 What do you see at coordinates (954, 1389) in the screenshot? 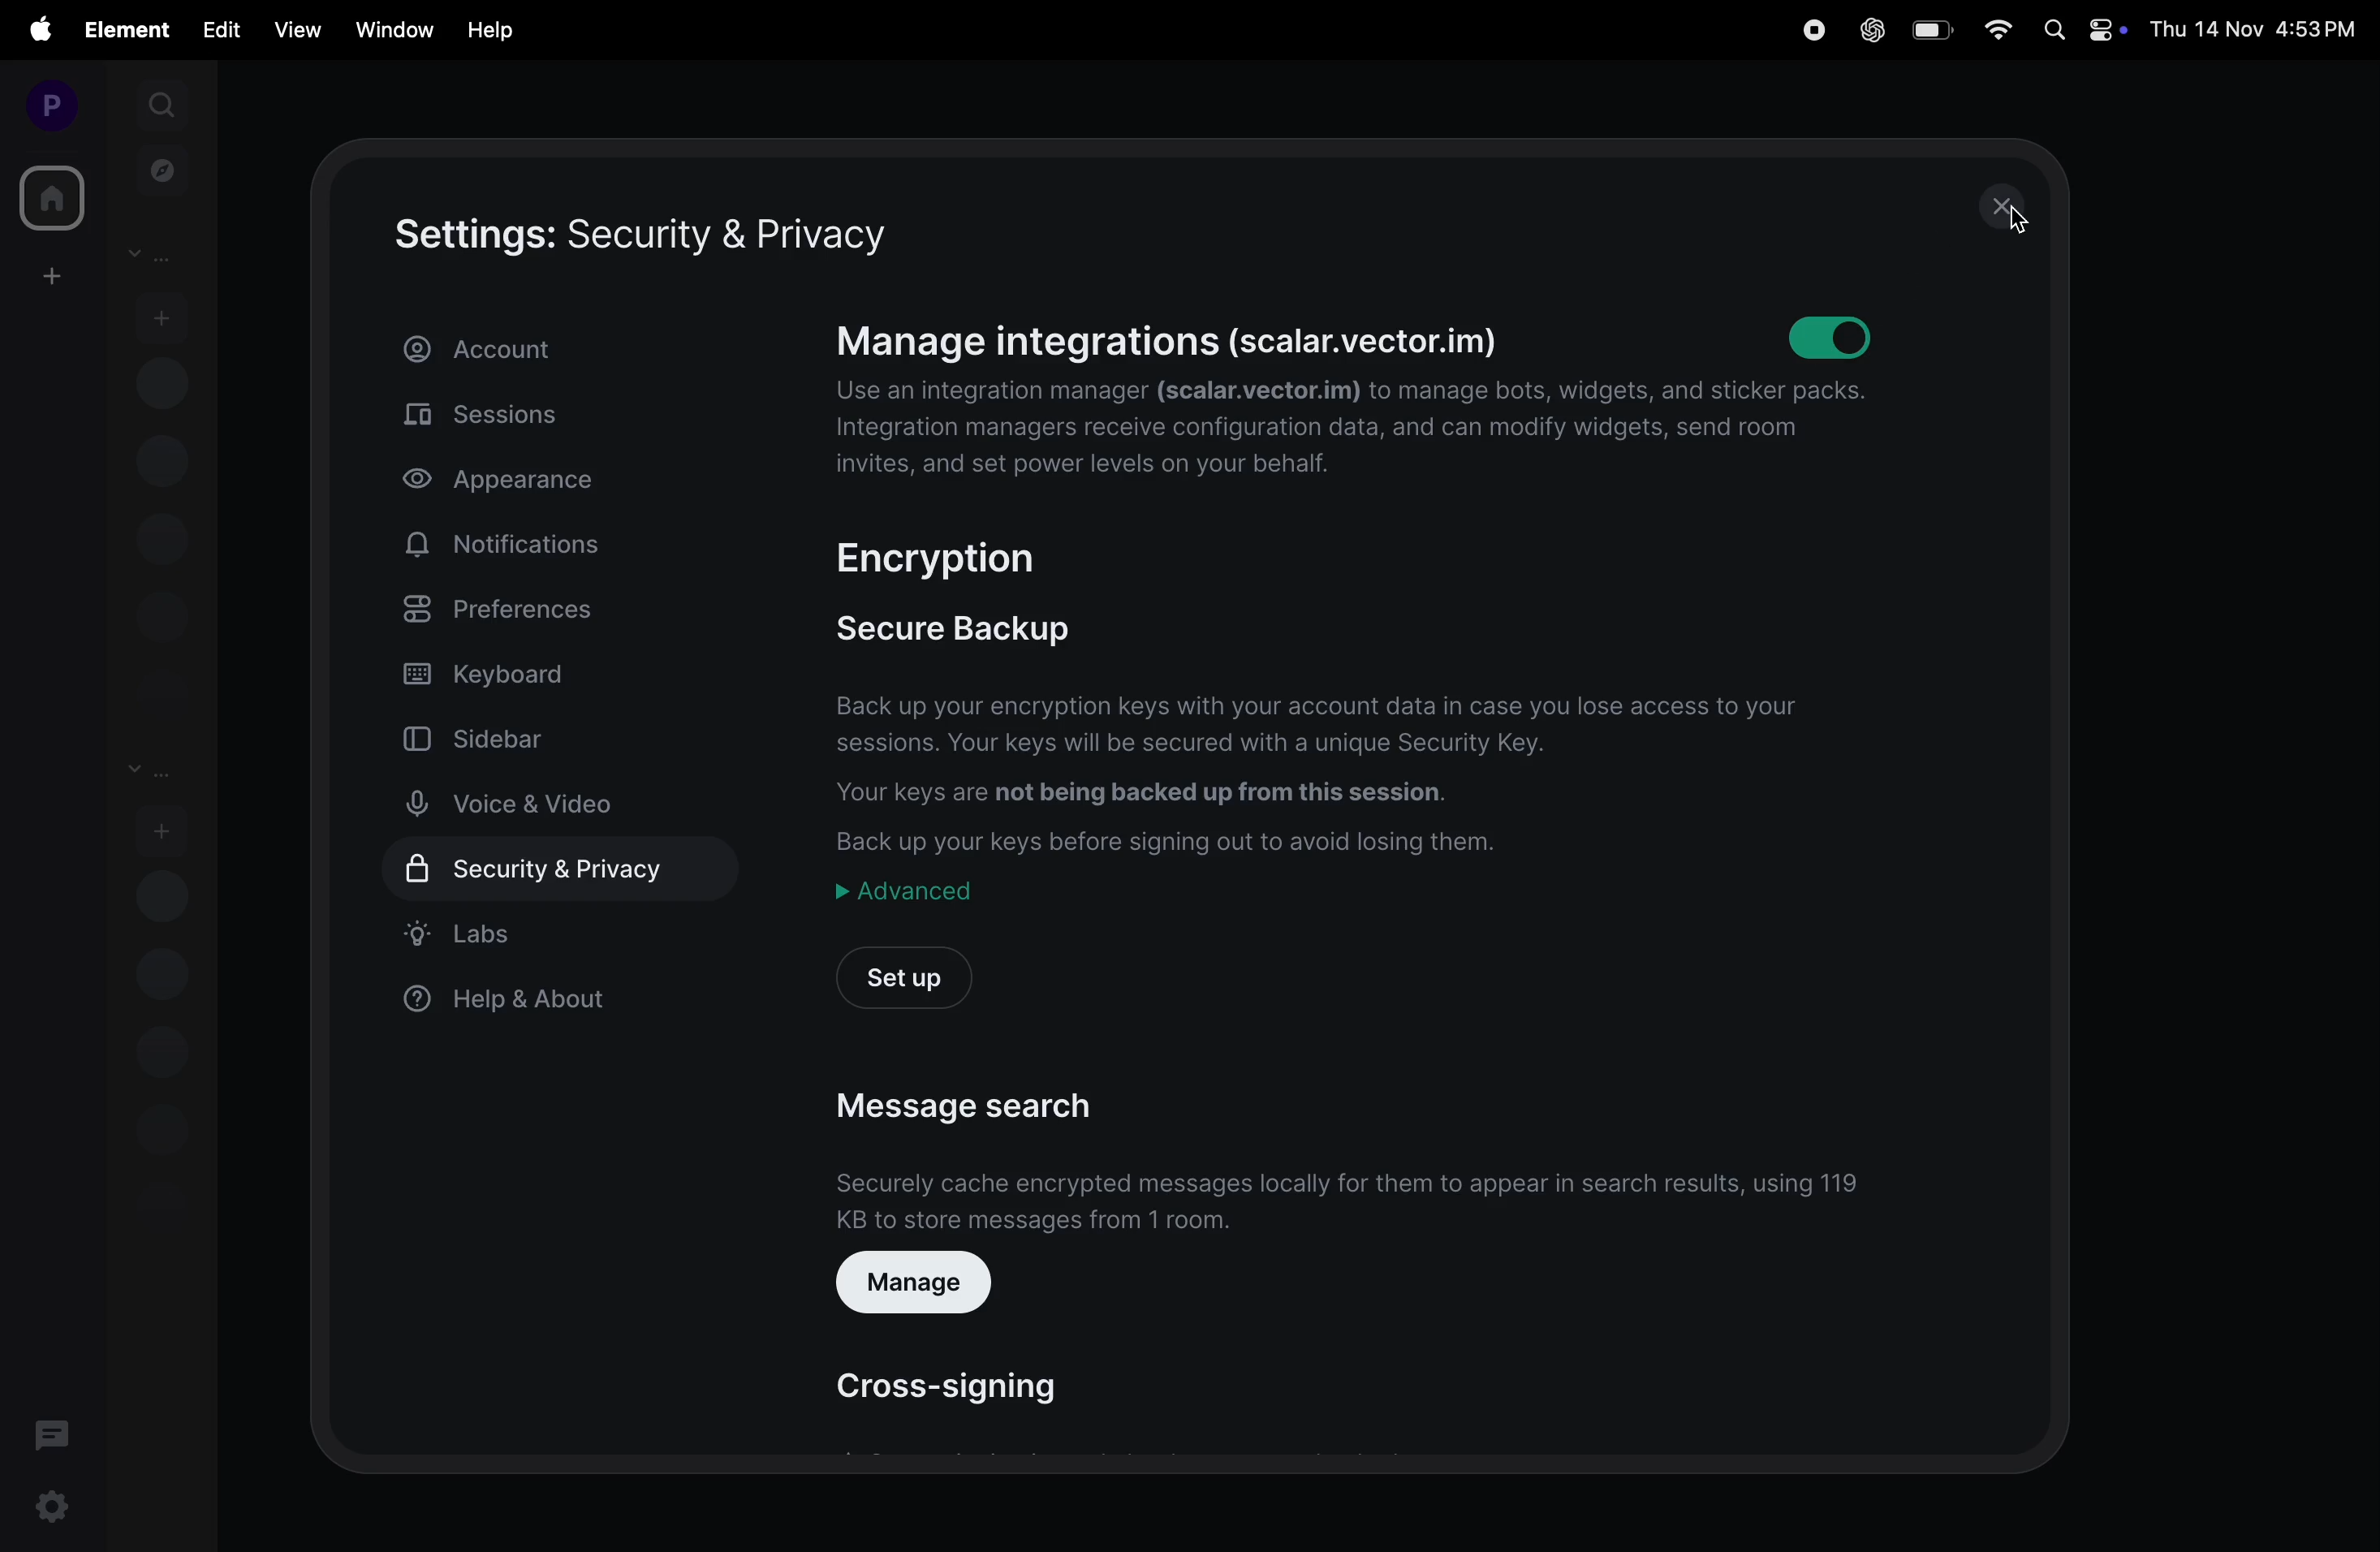
I see `cross signing` at bounding box center [954, 1389].